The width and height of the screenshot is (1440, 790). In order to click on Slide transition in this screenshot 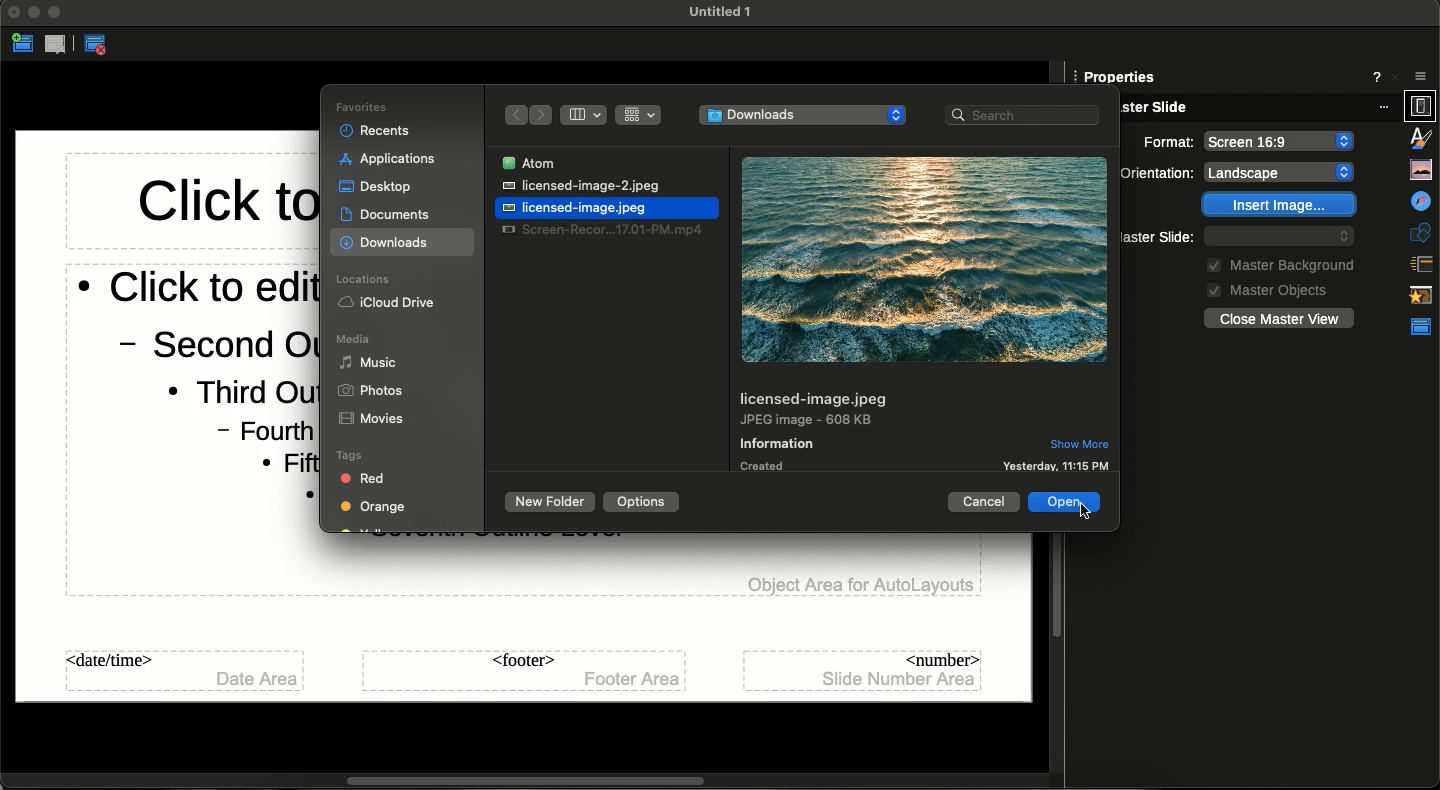, I will do `click(1422, 228)`.